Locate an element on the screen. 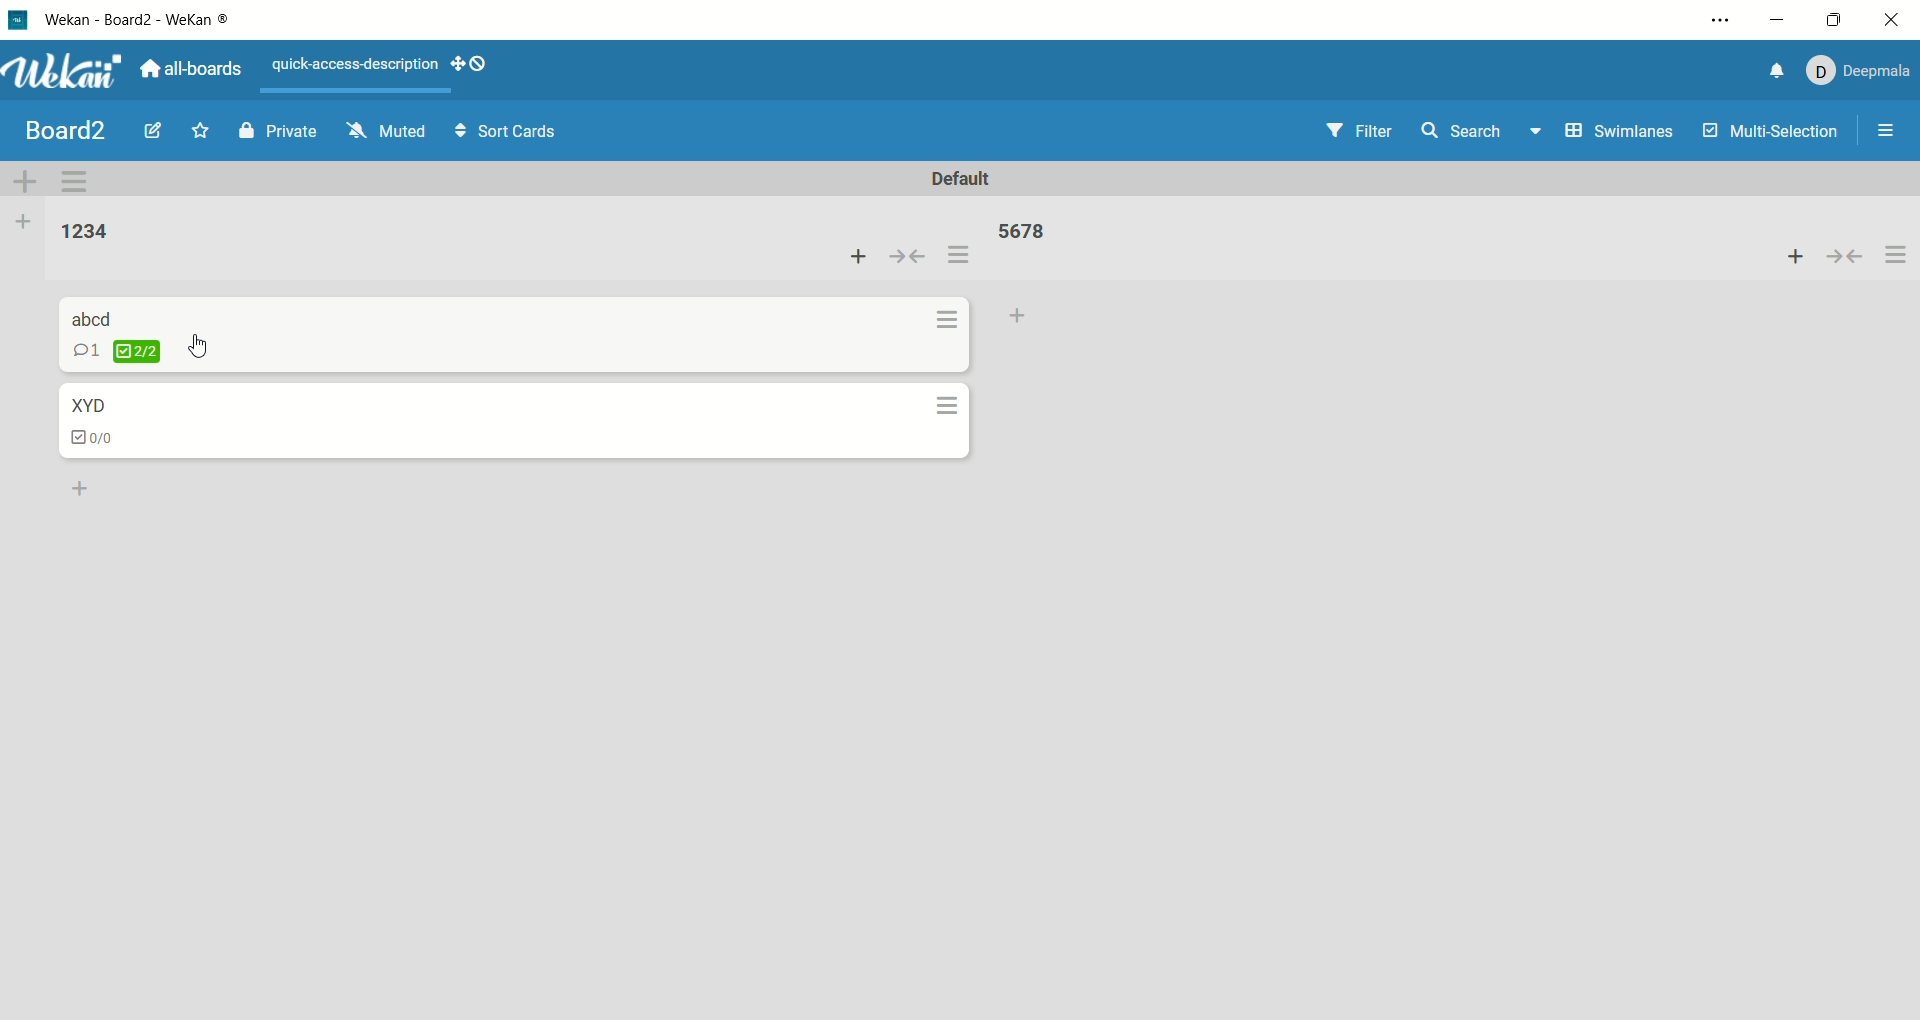 This screenshot has width=1920, height=1020. options is located at coordinates (1897, 256).